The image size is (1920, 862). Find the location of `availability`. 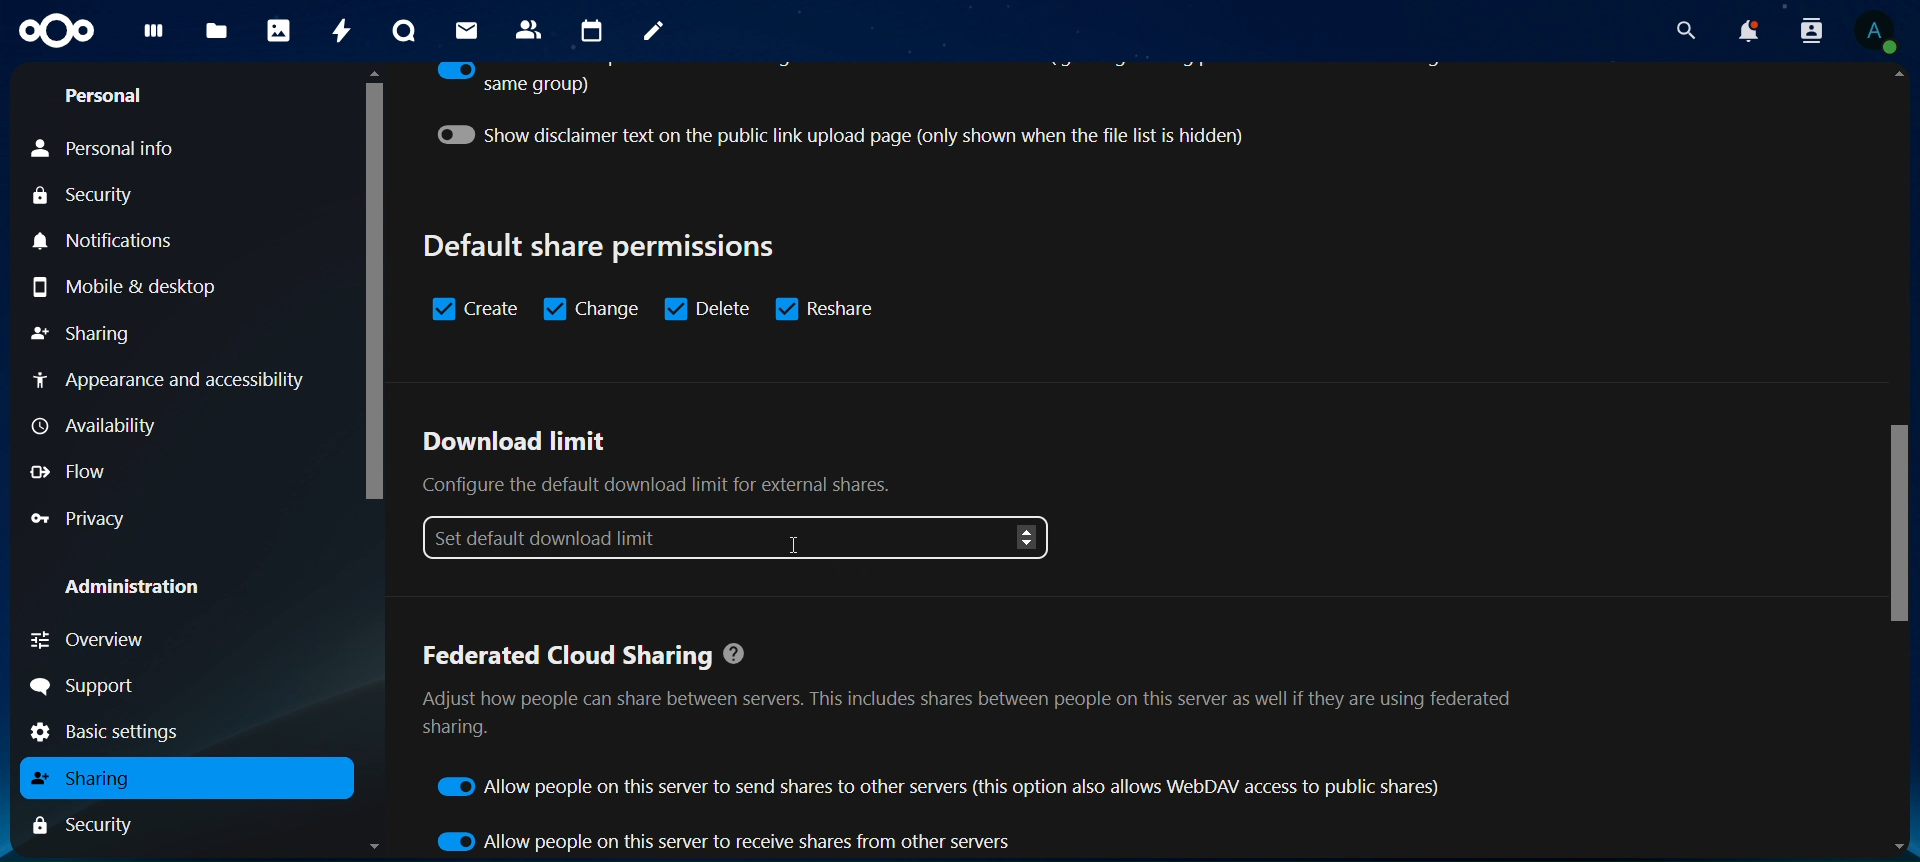

availability is located at coordinates (101, 426).